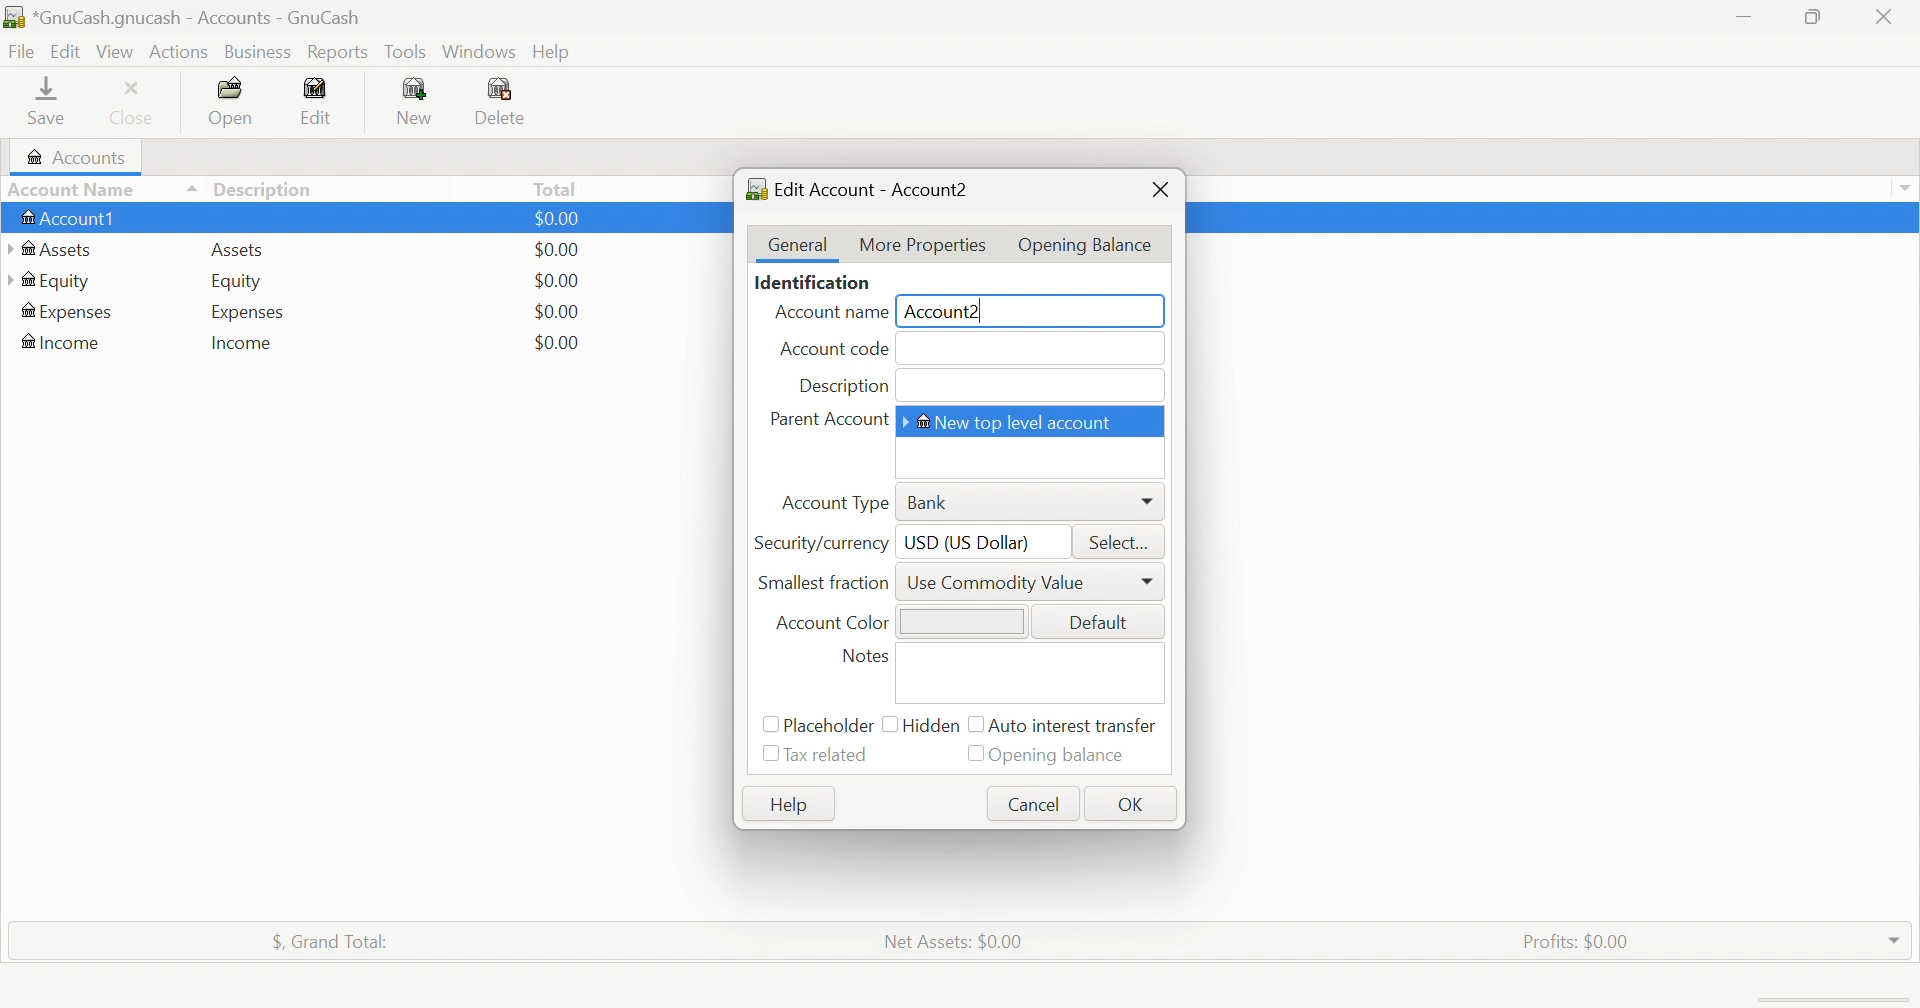  What do you see at coordinates (1133, 807) in the screenshot?
I see `OK` at bounding box center [1133, 807].